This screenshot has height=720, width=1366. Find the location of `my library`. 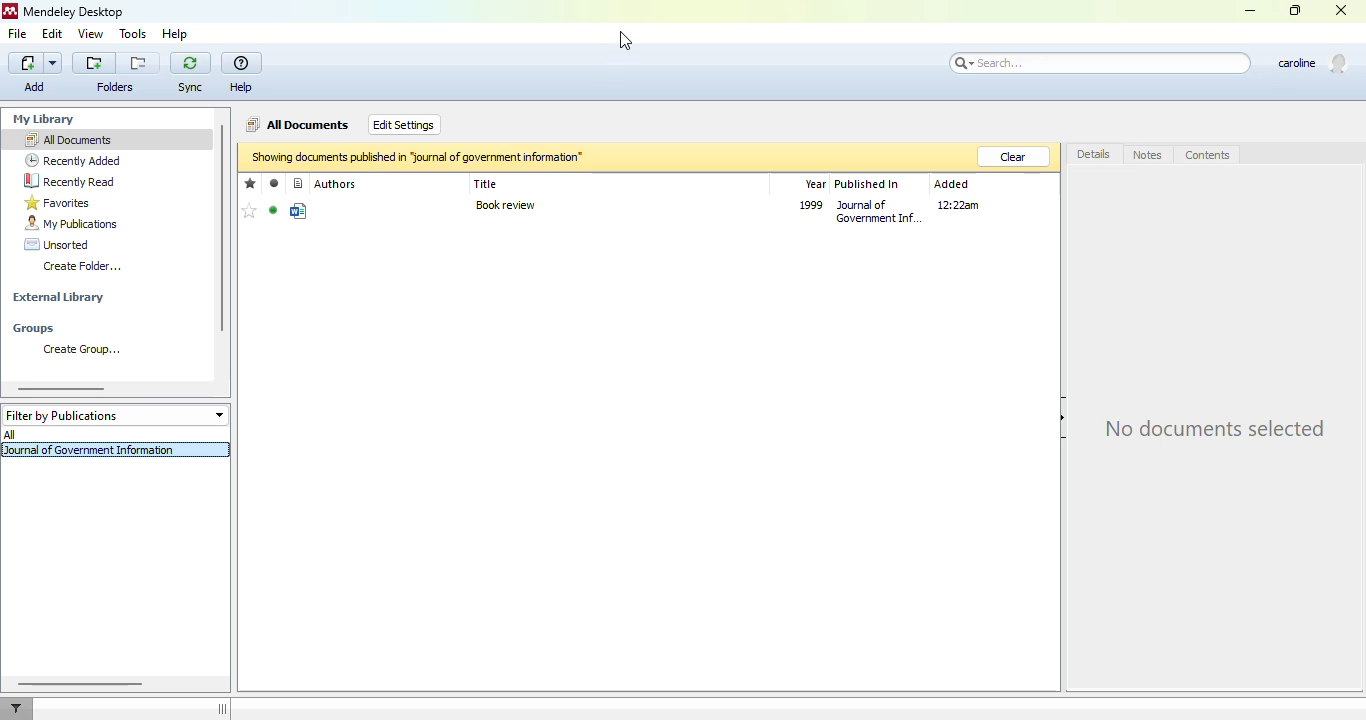

my library is located at coordinates (43, 119).